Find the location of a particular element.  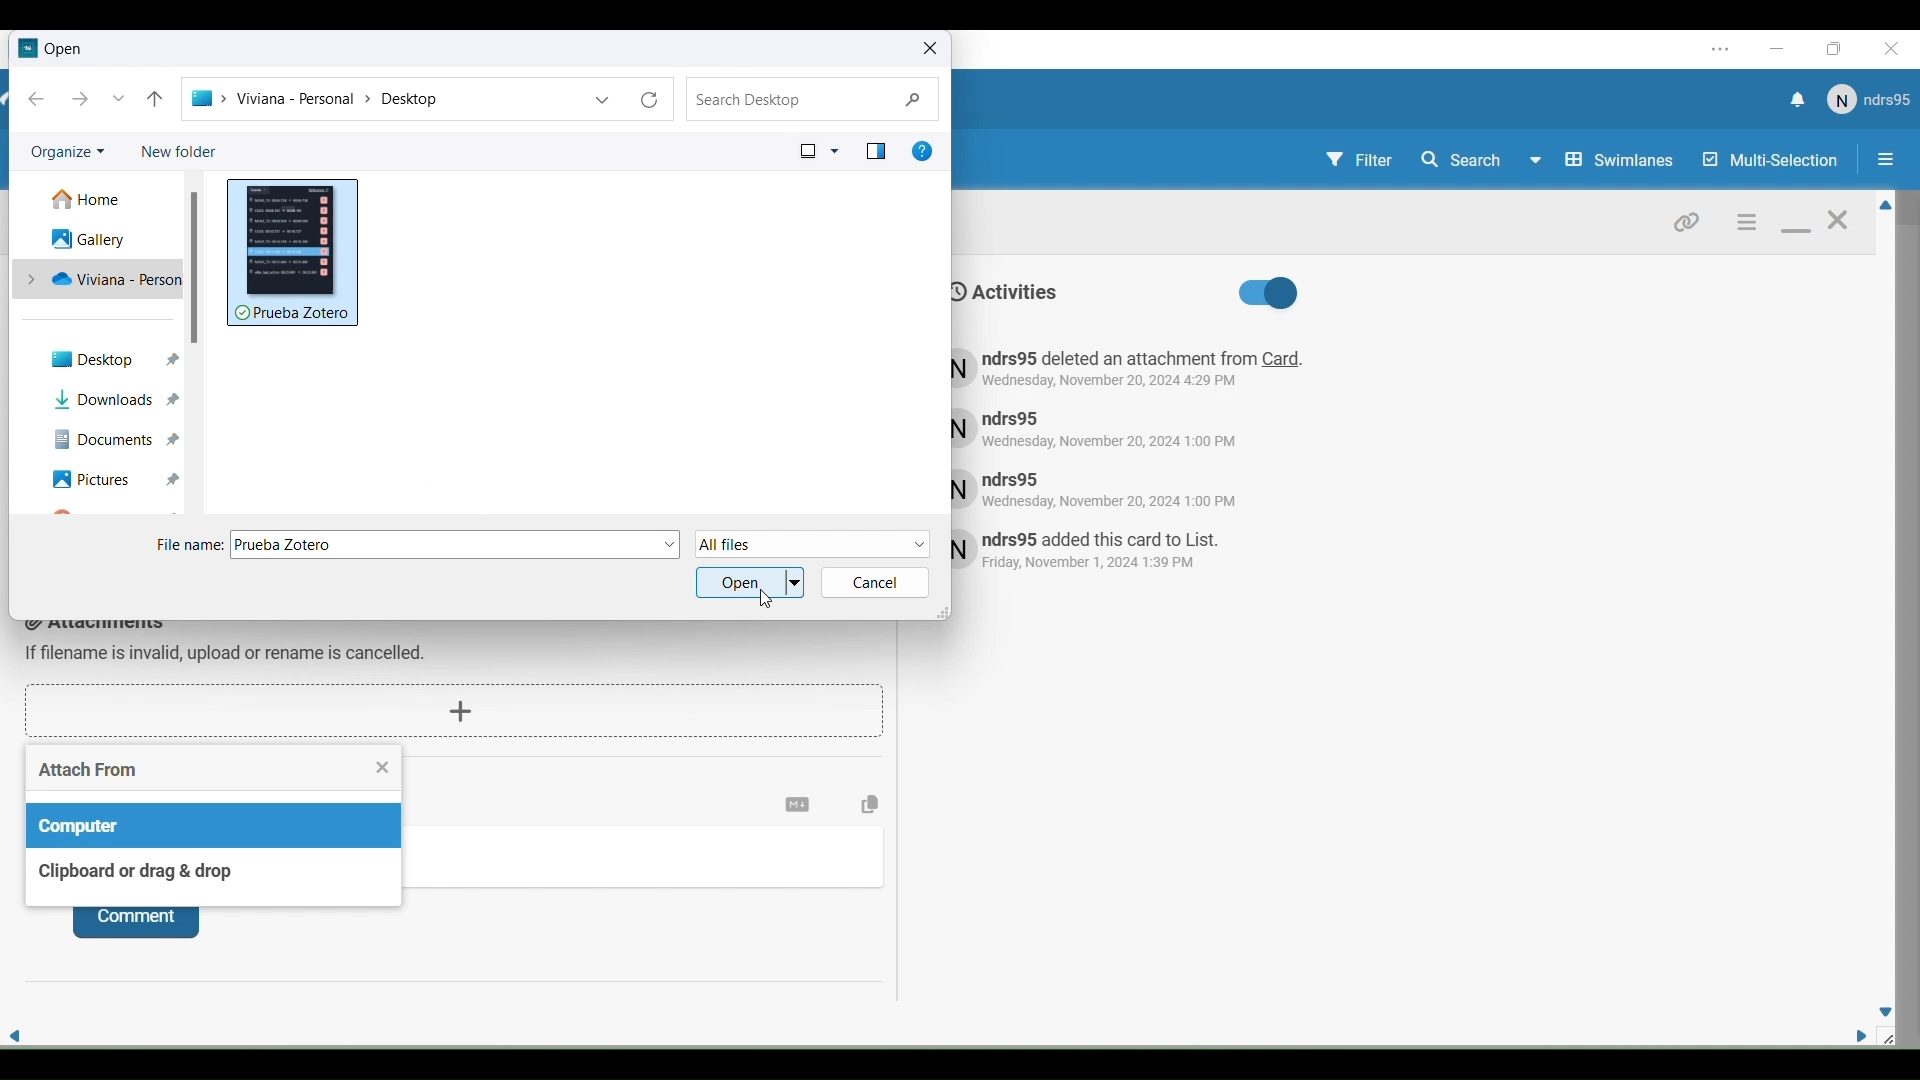

Path is located at coordinates (384, 100).